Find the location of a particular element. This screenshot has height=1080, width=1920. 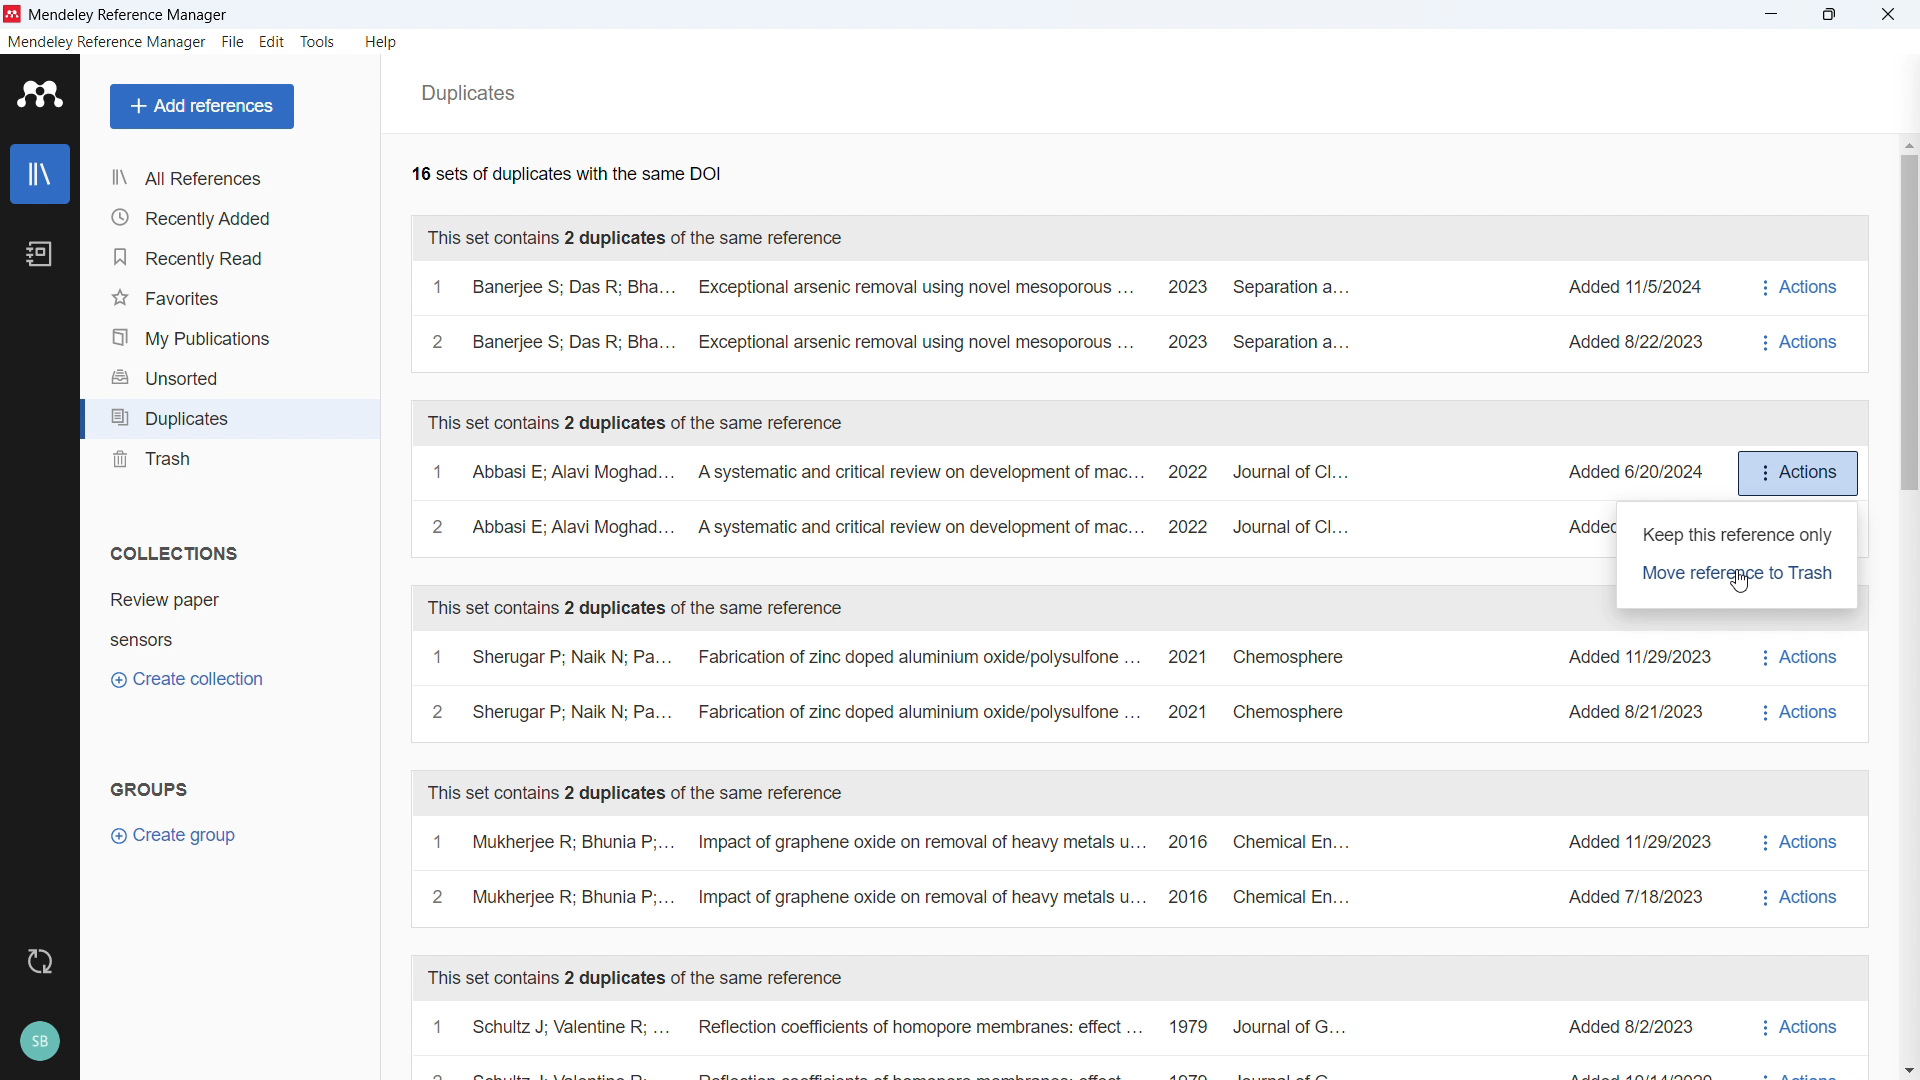

Collection 2  is located at coordinates (145, 640).